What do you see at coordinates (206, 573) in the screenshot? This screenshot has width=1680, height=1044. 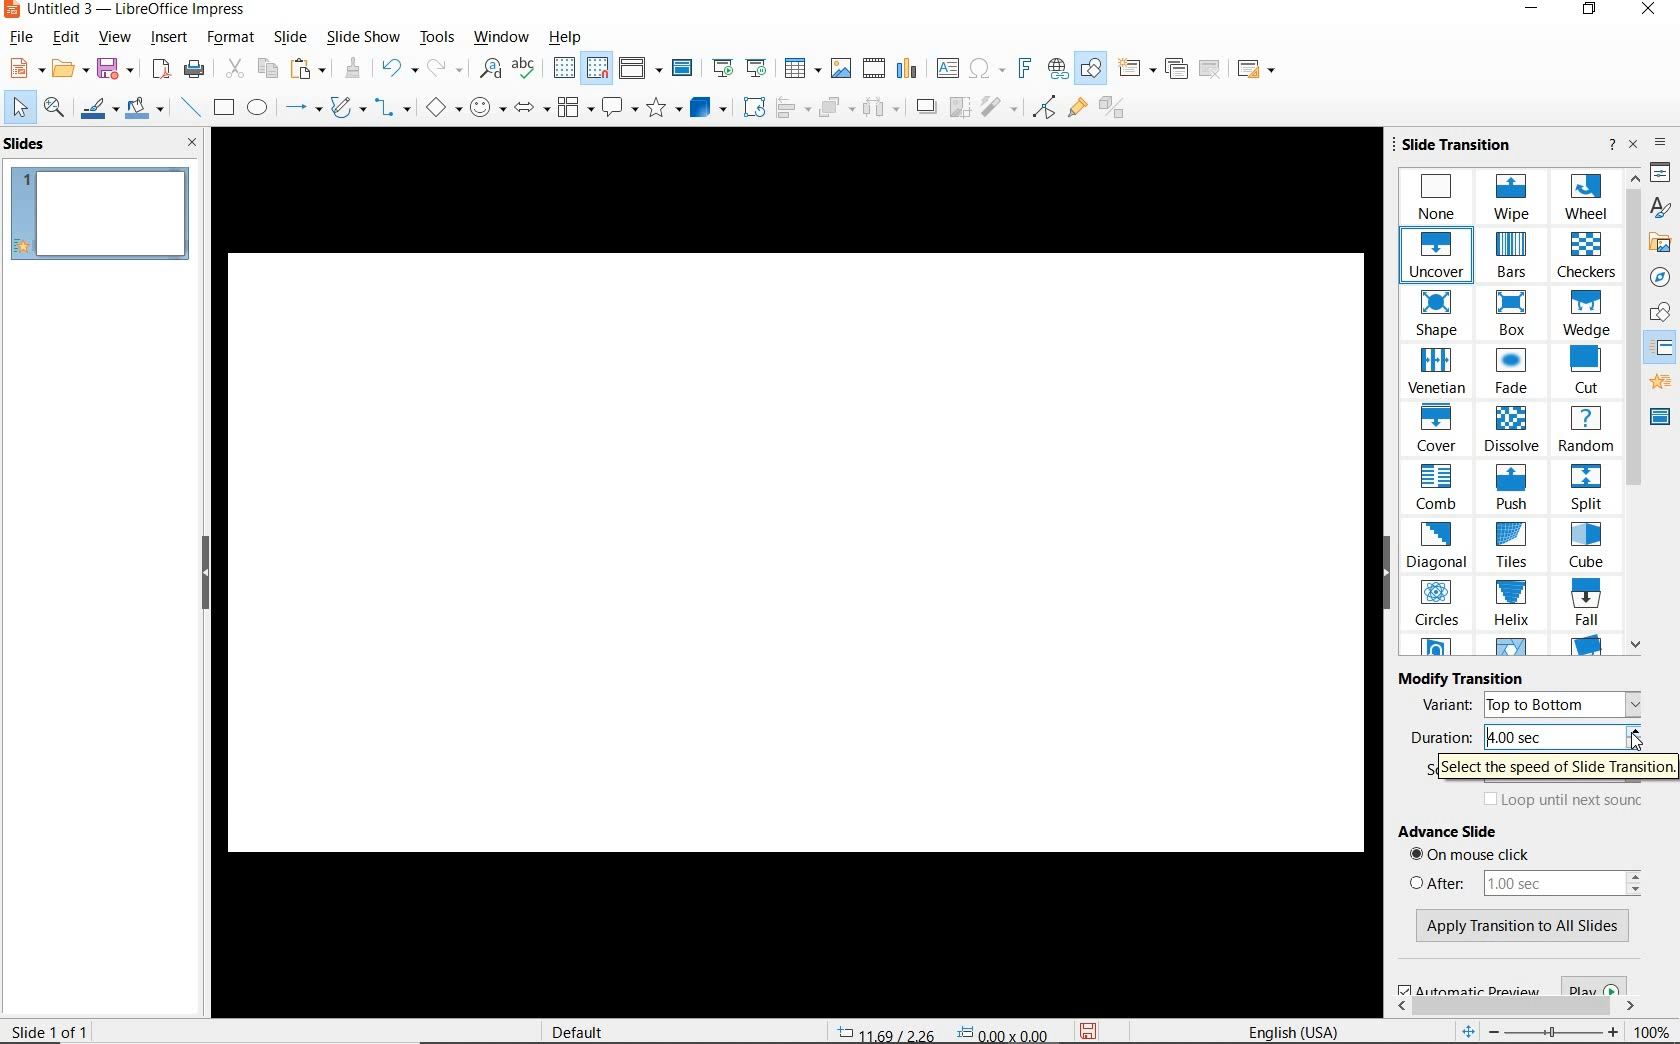 I see `HIDE` at bounding box center [206, 573].